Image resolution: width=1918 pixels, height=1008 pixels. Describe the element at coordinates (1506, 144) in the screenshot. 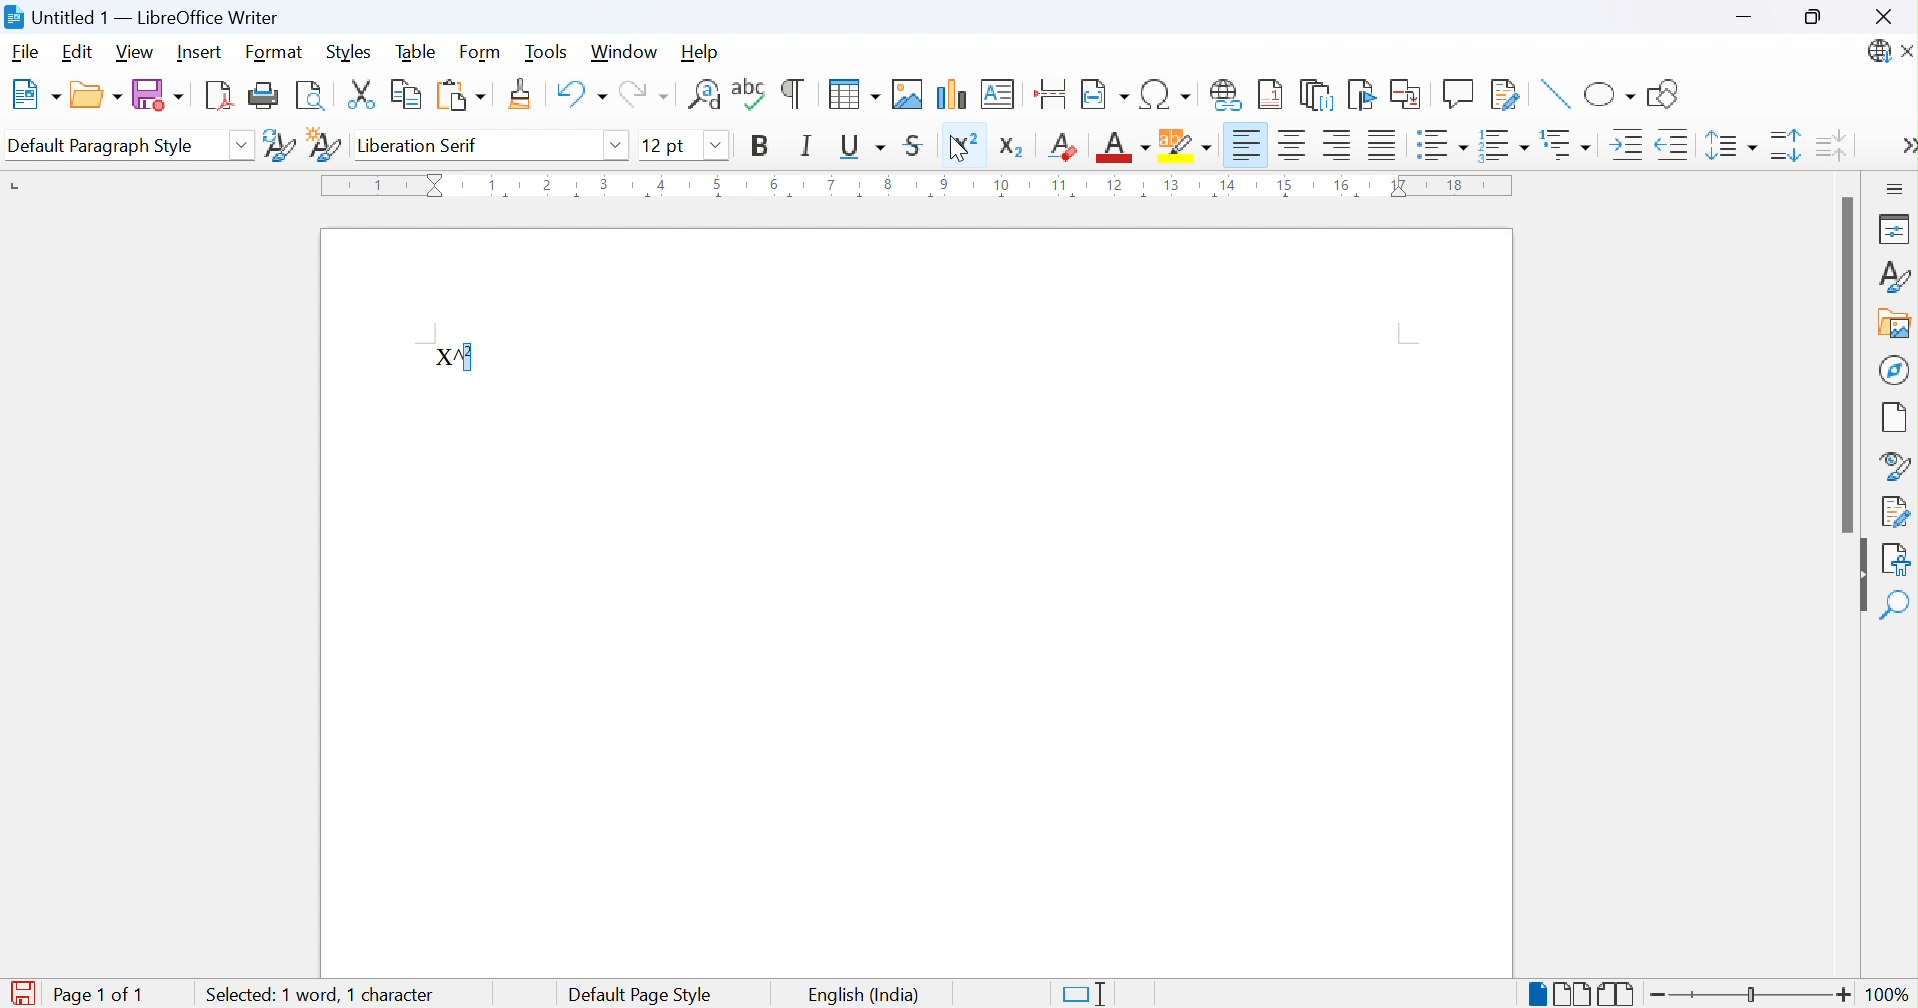

I see `Toggle ordered list` at that location.